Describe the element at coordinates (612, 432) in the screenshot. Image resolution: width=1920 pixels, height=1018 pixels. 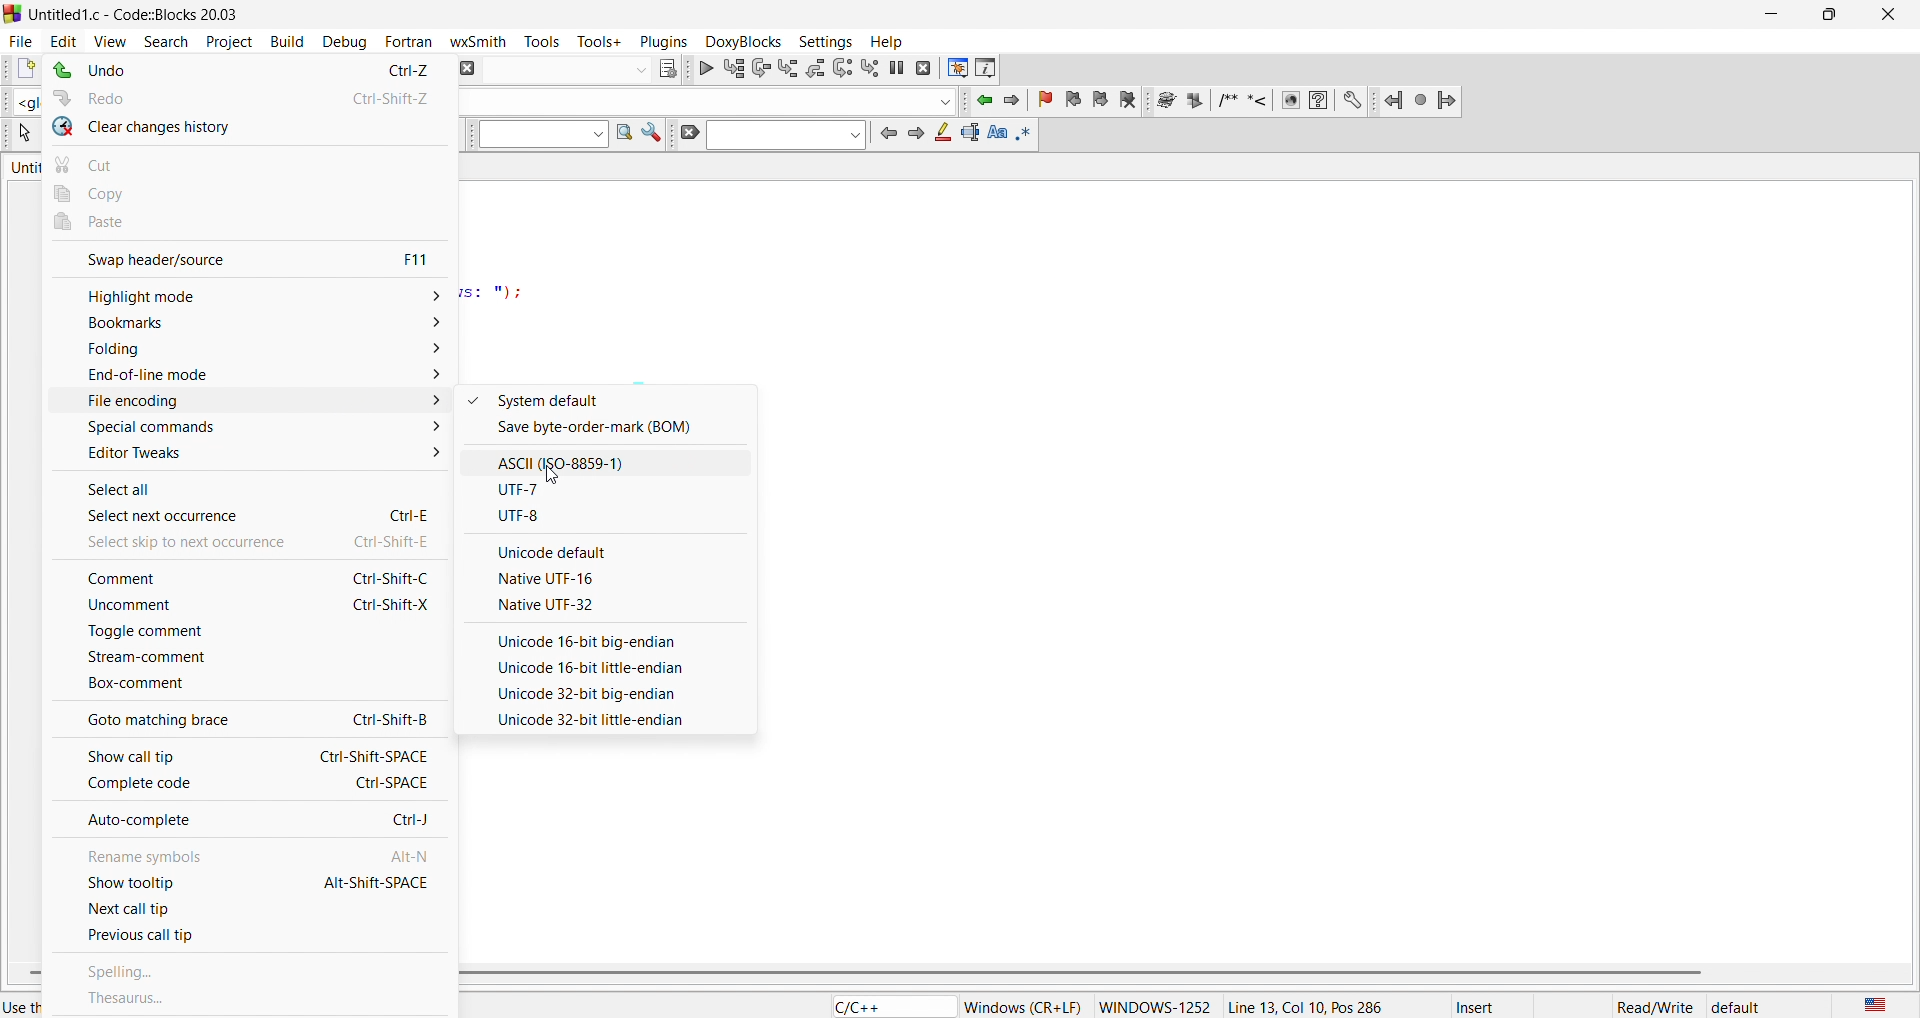
I see `BOM` at that location.